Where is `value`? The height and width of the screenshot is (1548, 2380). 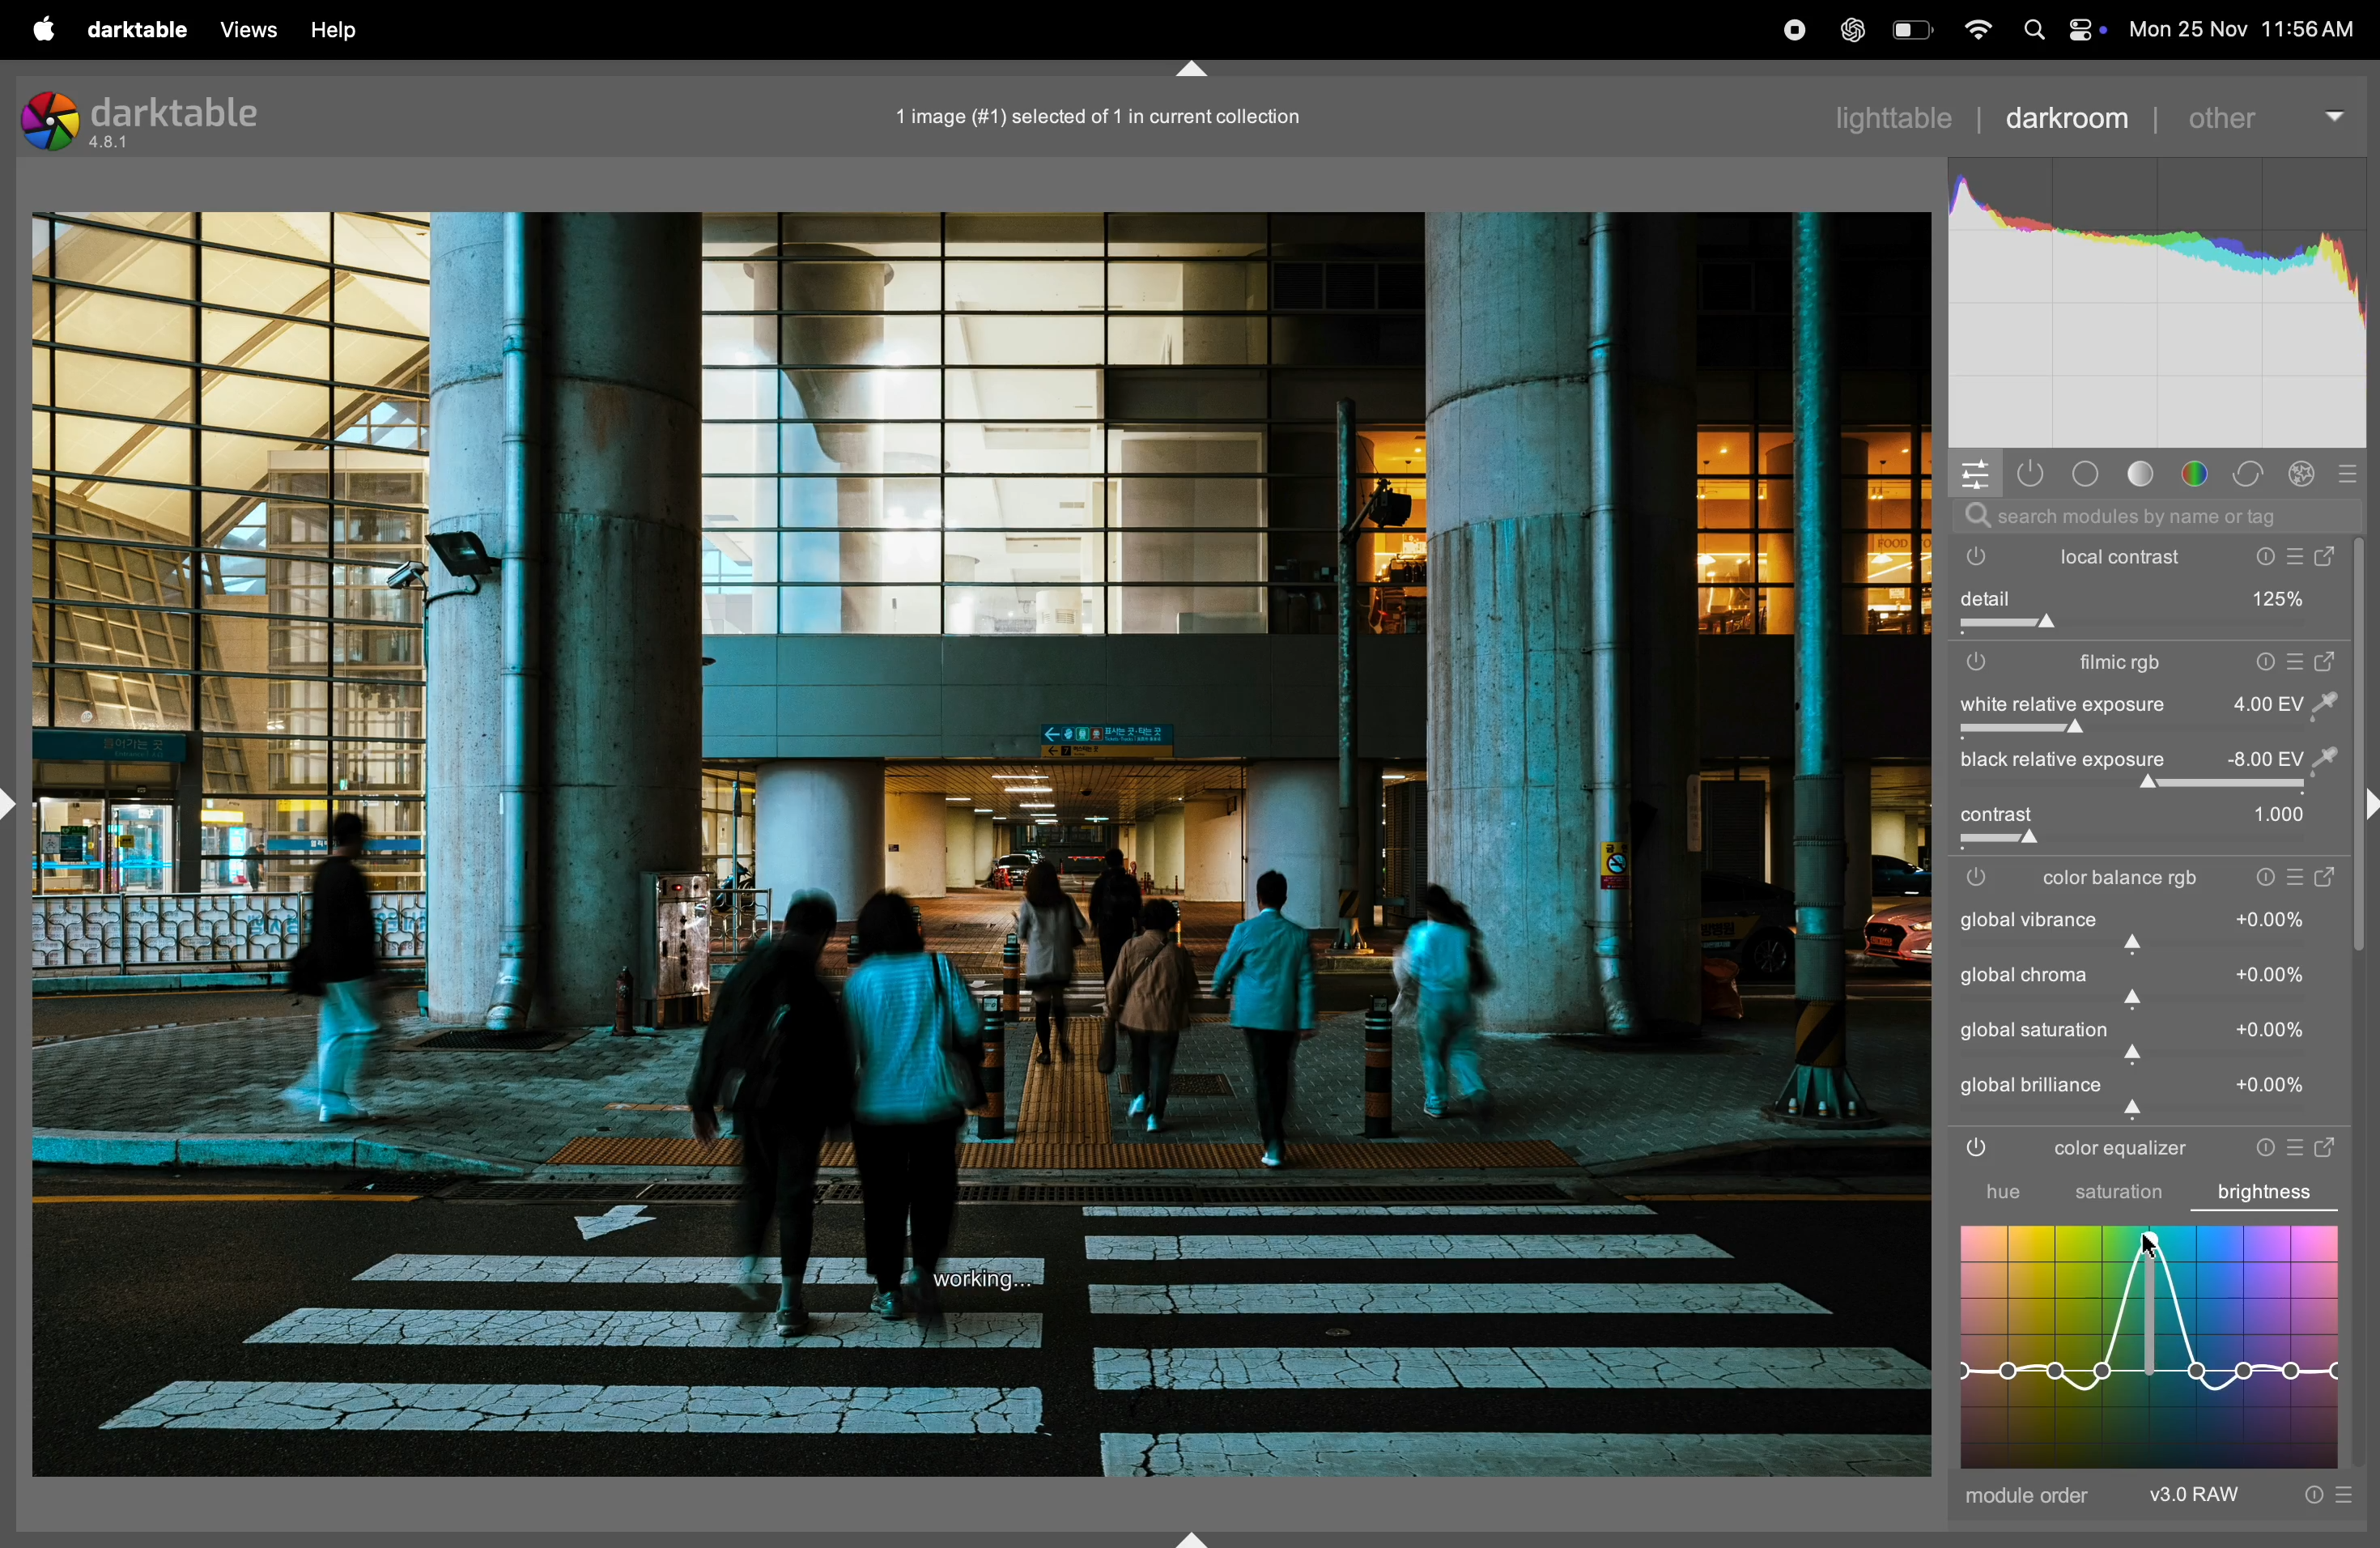
value is located at coordinates (2273, 1031).